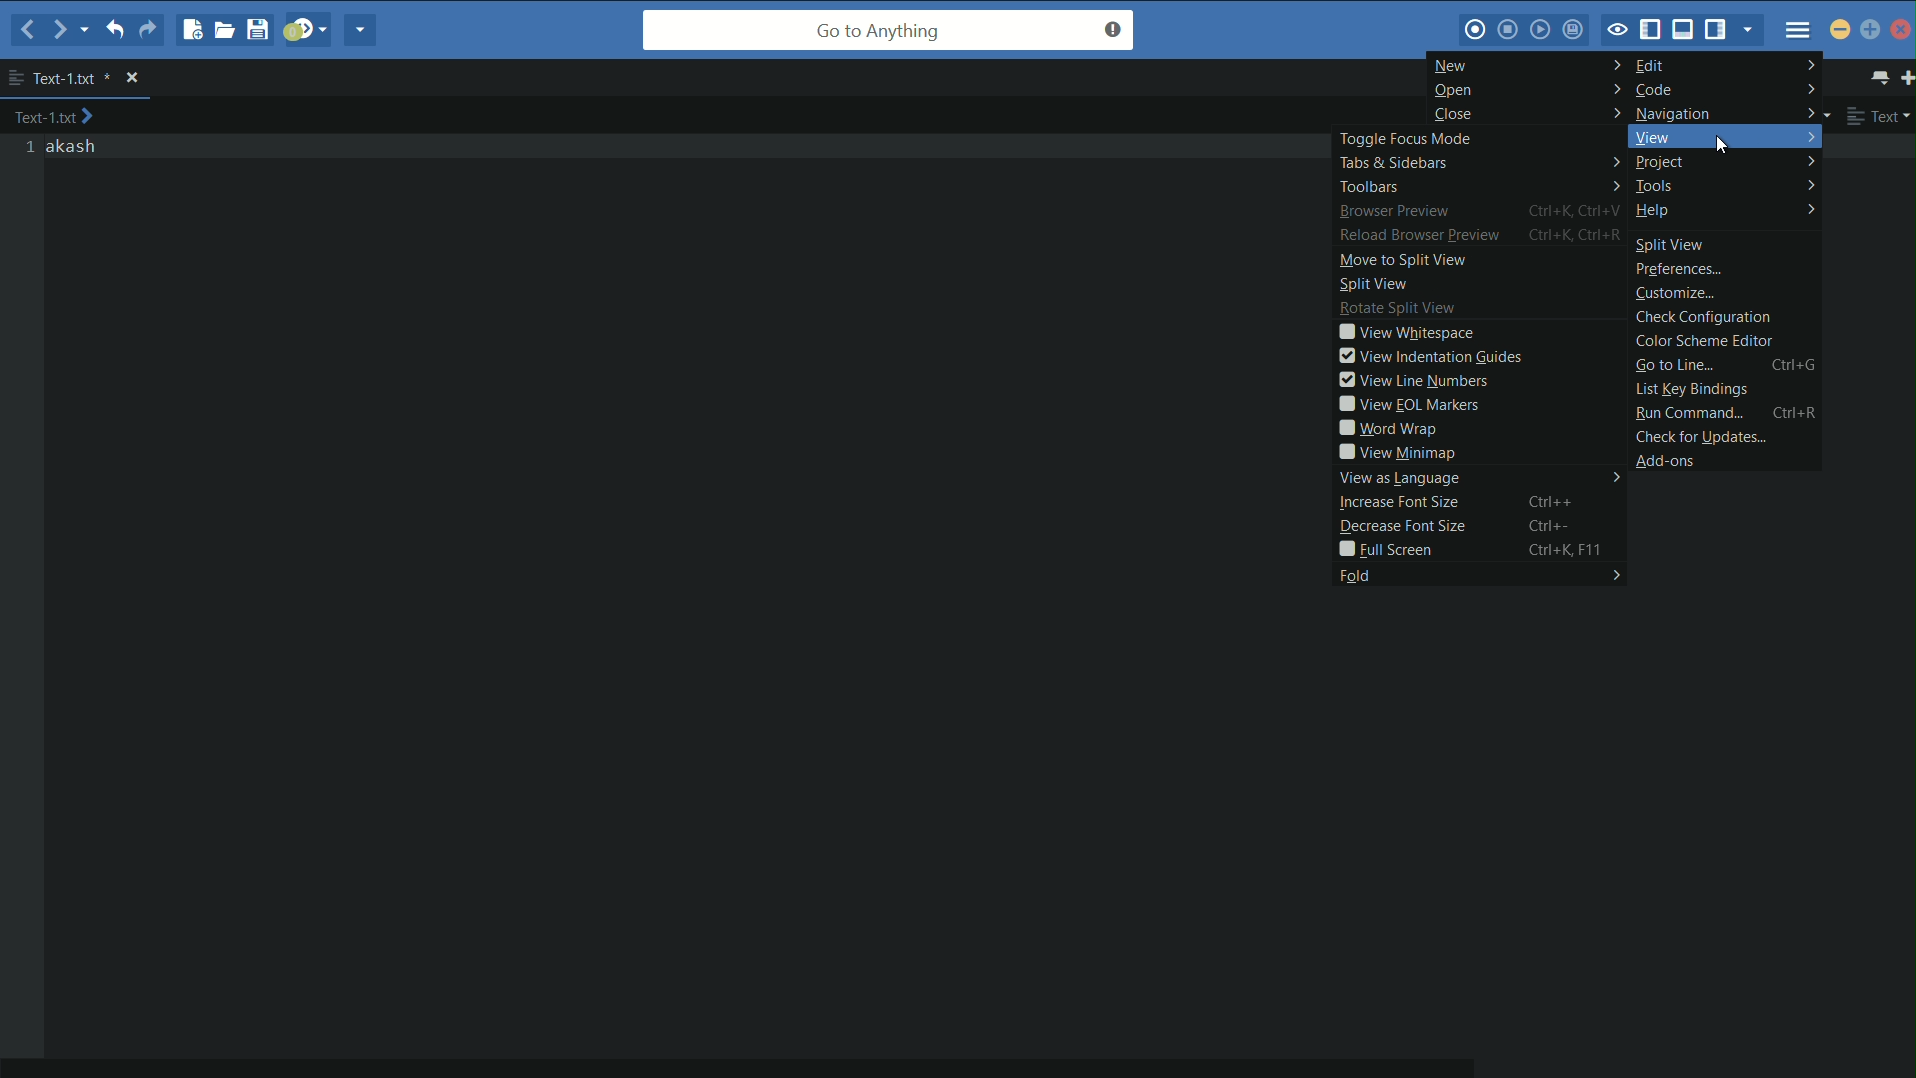  What do you see at coordinates (29, 31) in the screenshot?
I see `back` at bounding box center [29, 31].